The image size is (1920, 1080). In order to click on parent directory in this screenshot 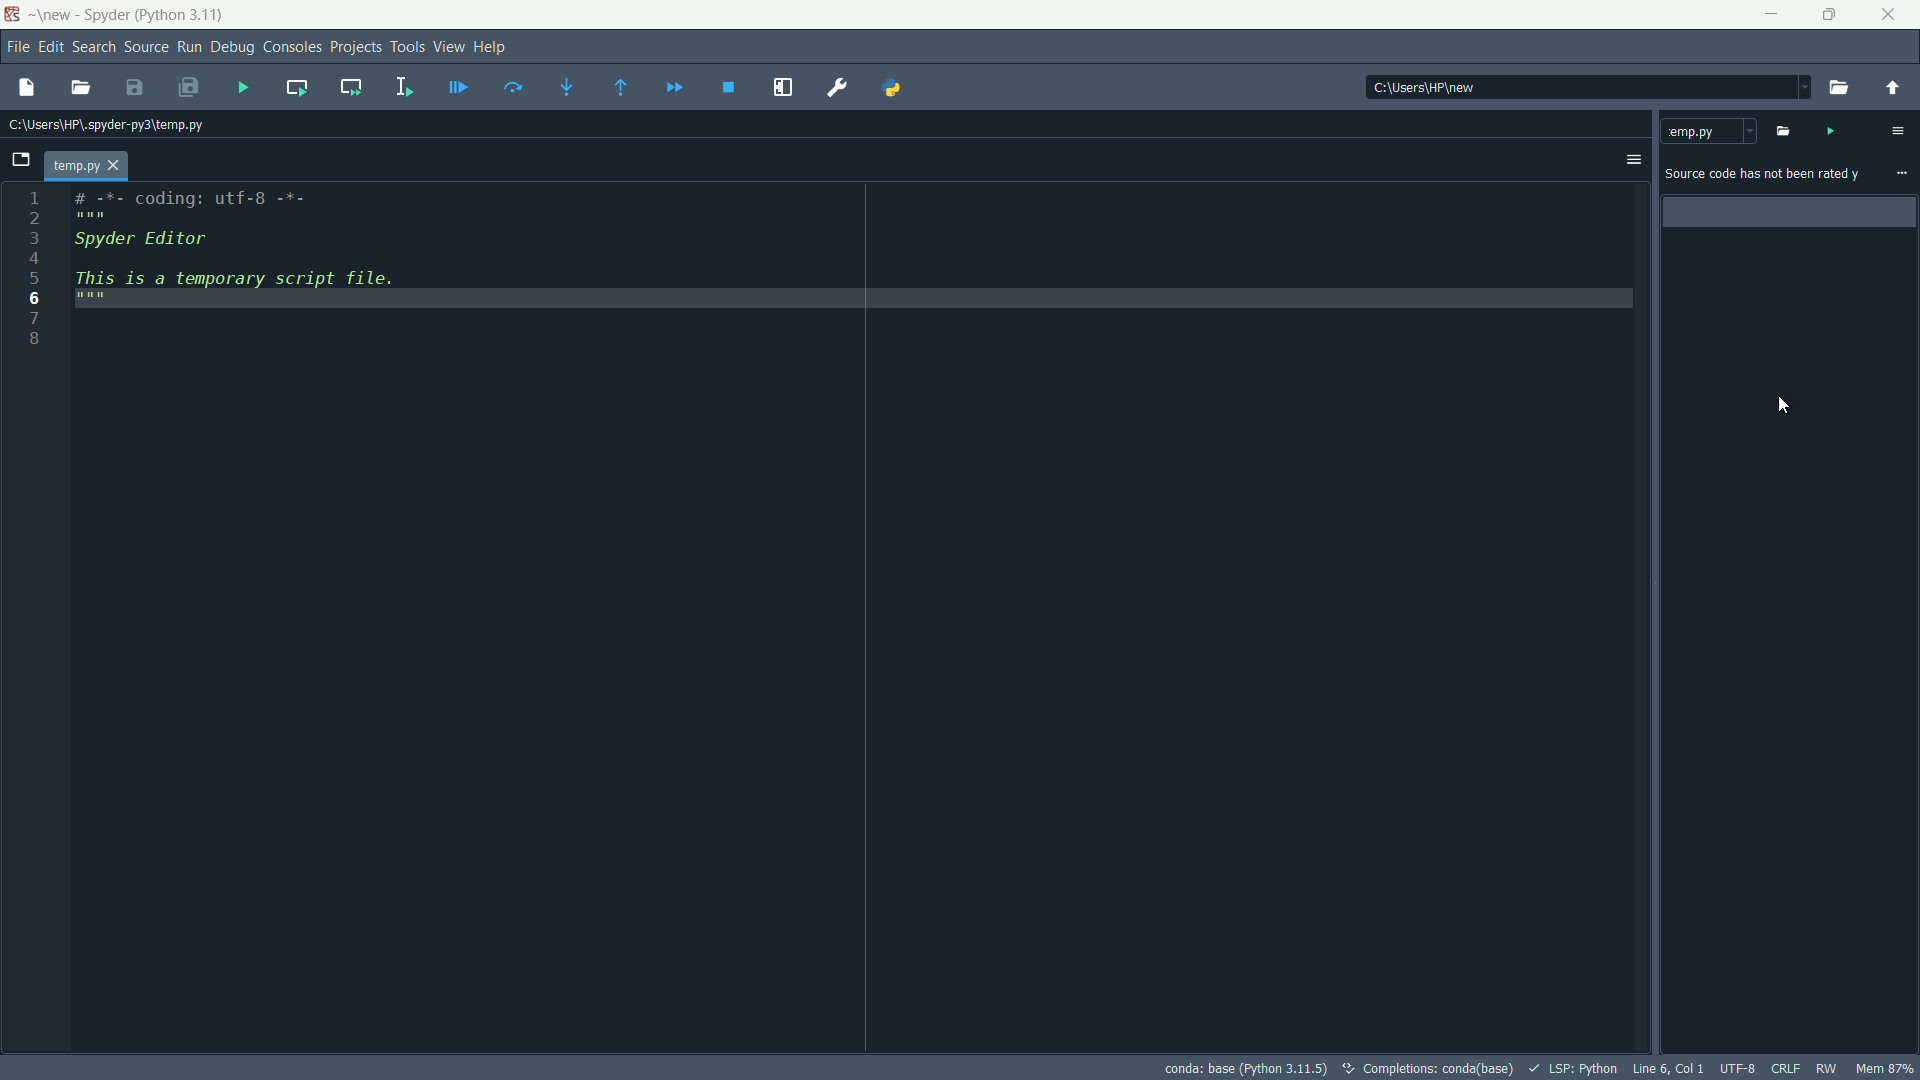, I will do `click(1894, 86)`.